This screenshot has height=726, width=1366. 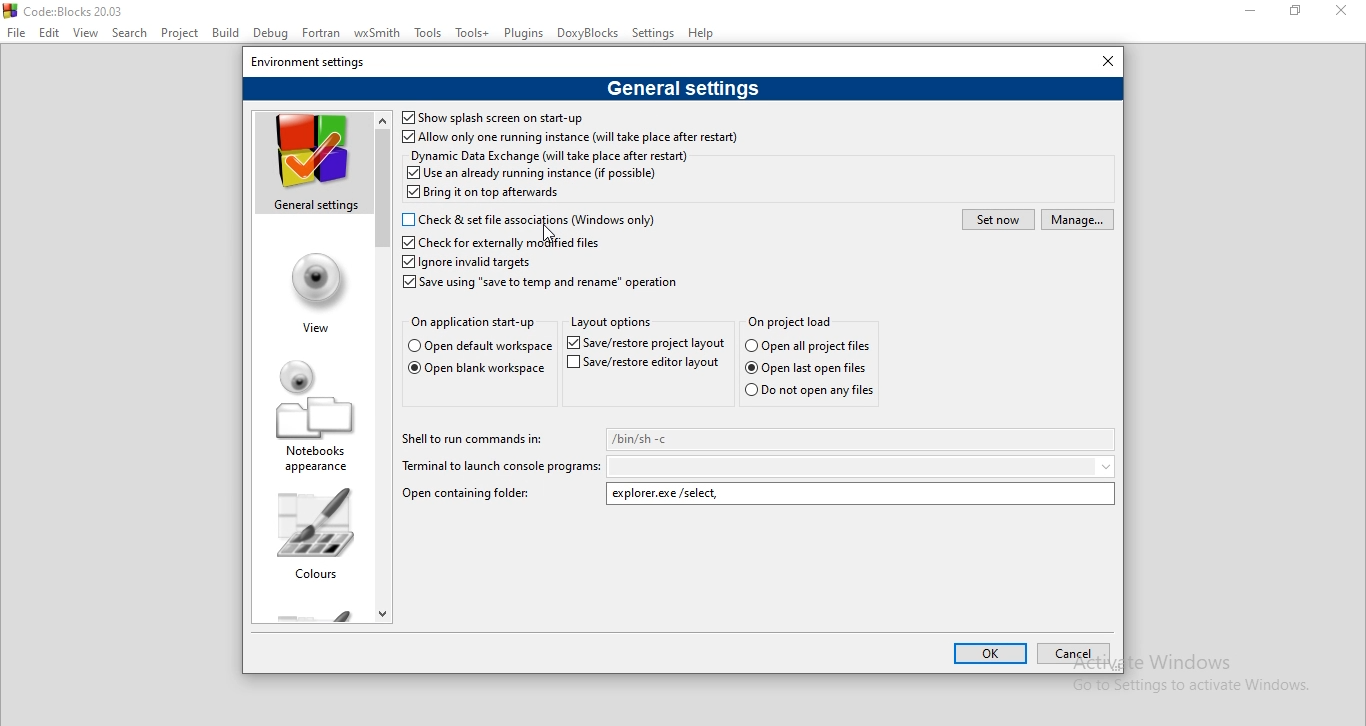 I want to click on Tools+, so click(x=472, y=34).